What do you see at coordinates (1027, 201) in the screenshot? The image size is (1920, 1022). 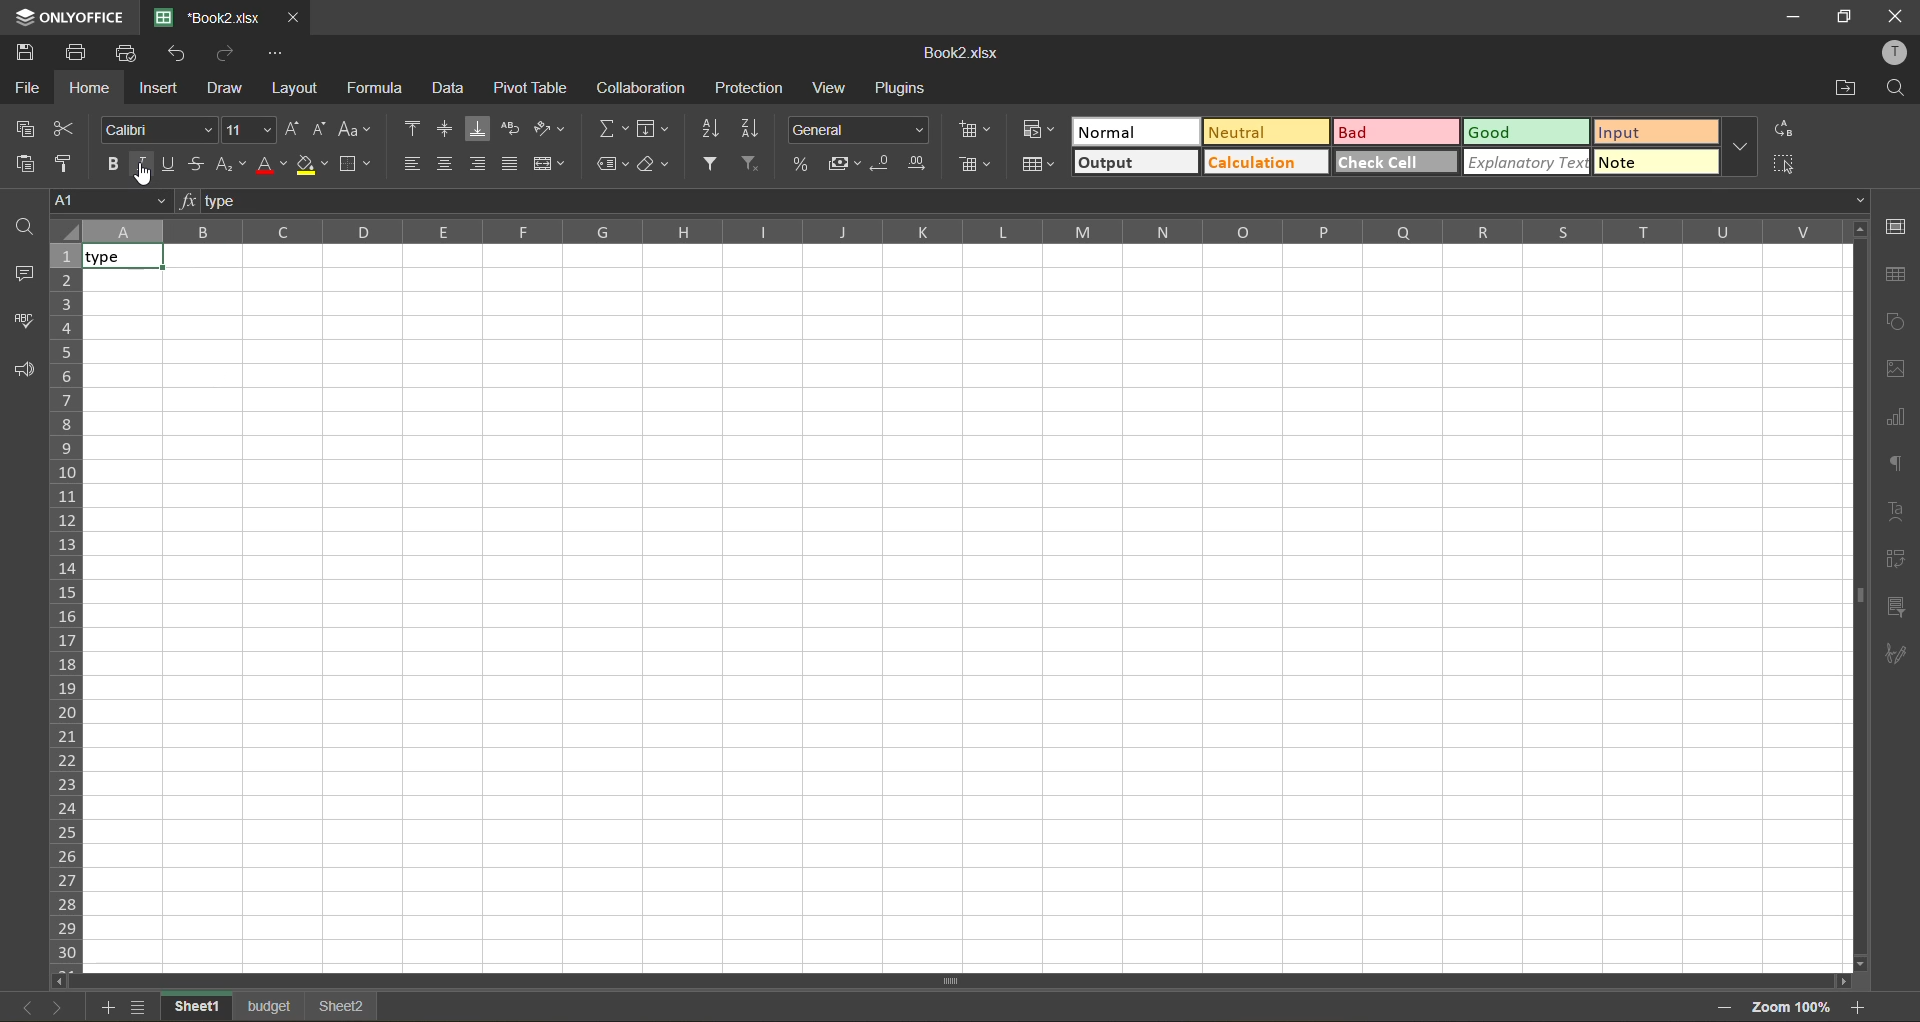 I see `formula bar` at bounding box center [1027, 201].